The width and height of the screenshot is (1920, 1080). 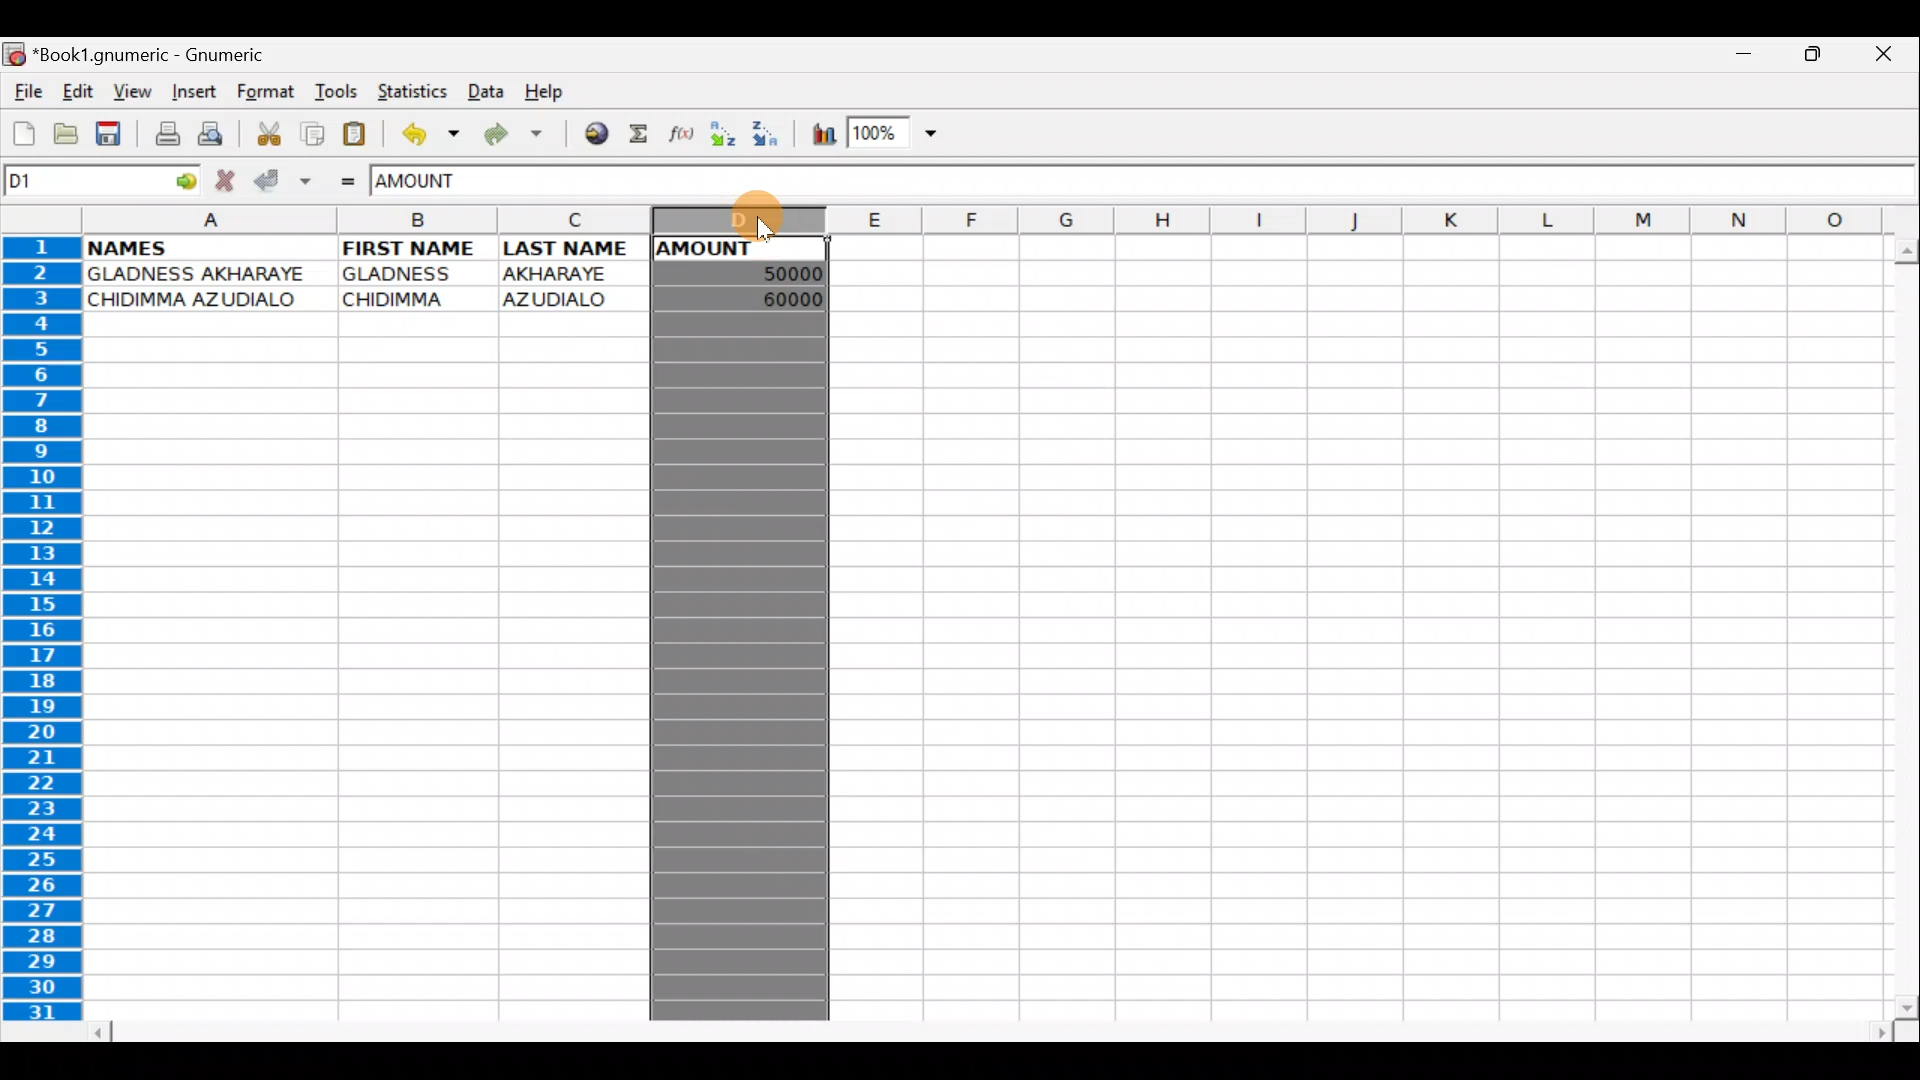 What do you see at coordinates (80, 93) in the screenshot?
I see `Edit` at bounding box center [80, 93].